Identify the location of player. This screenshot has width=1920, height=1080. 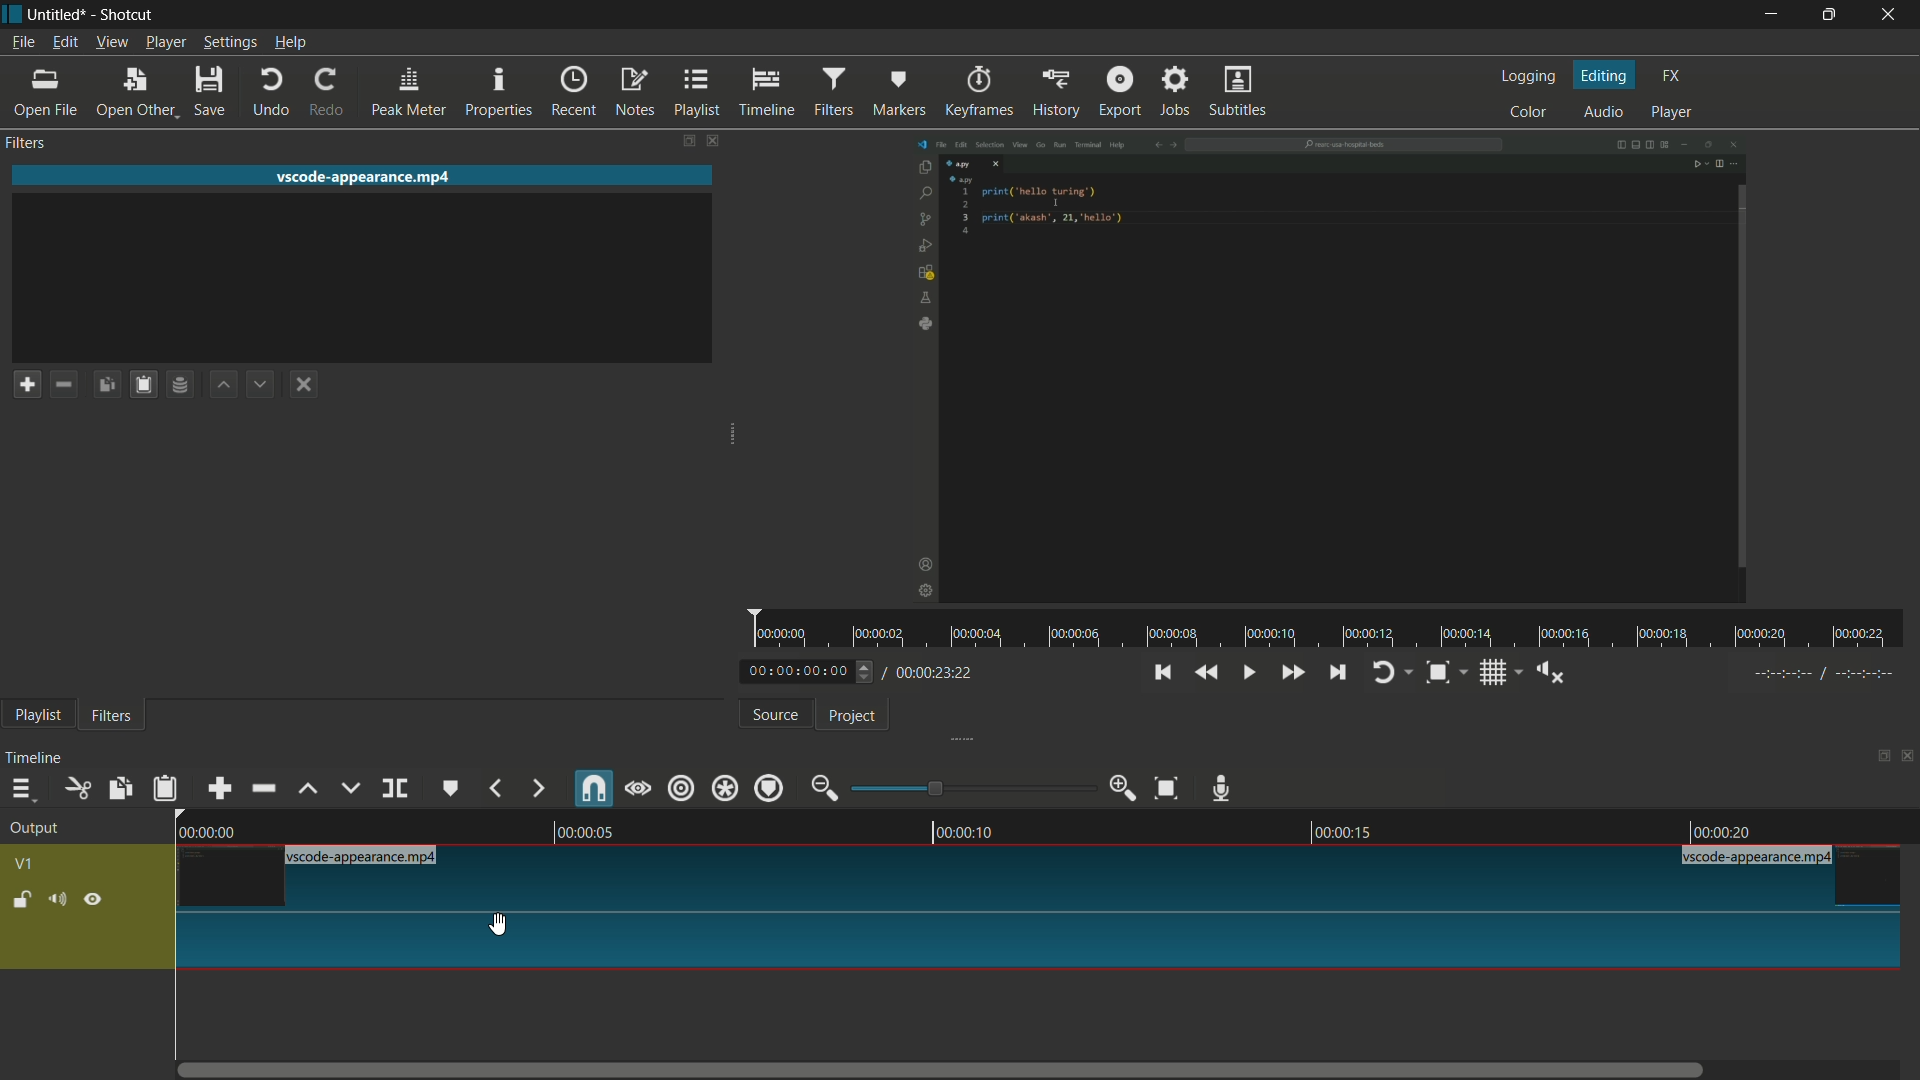
(1675, 111).